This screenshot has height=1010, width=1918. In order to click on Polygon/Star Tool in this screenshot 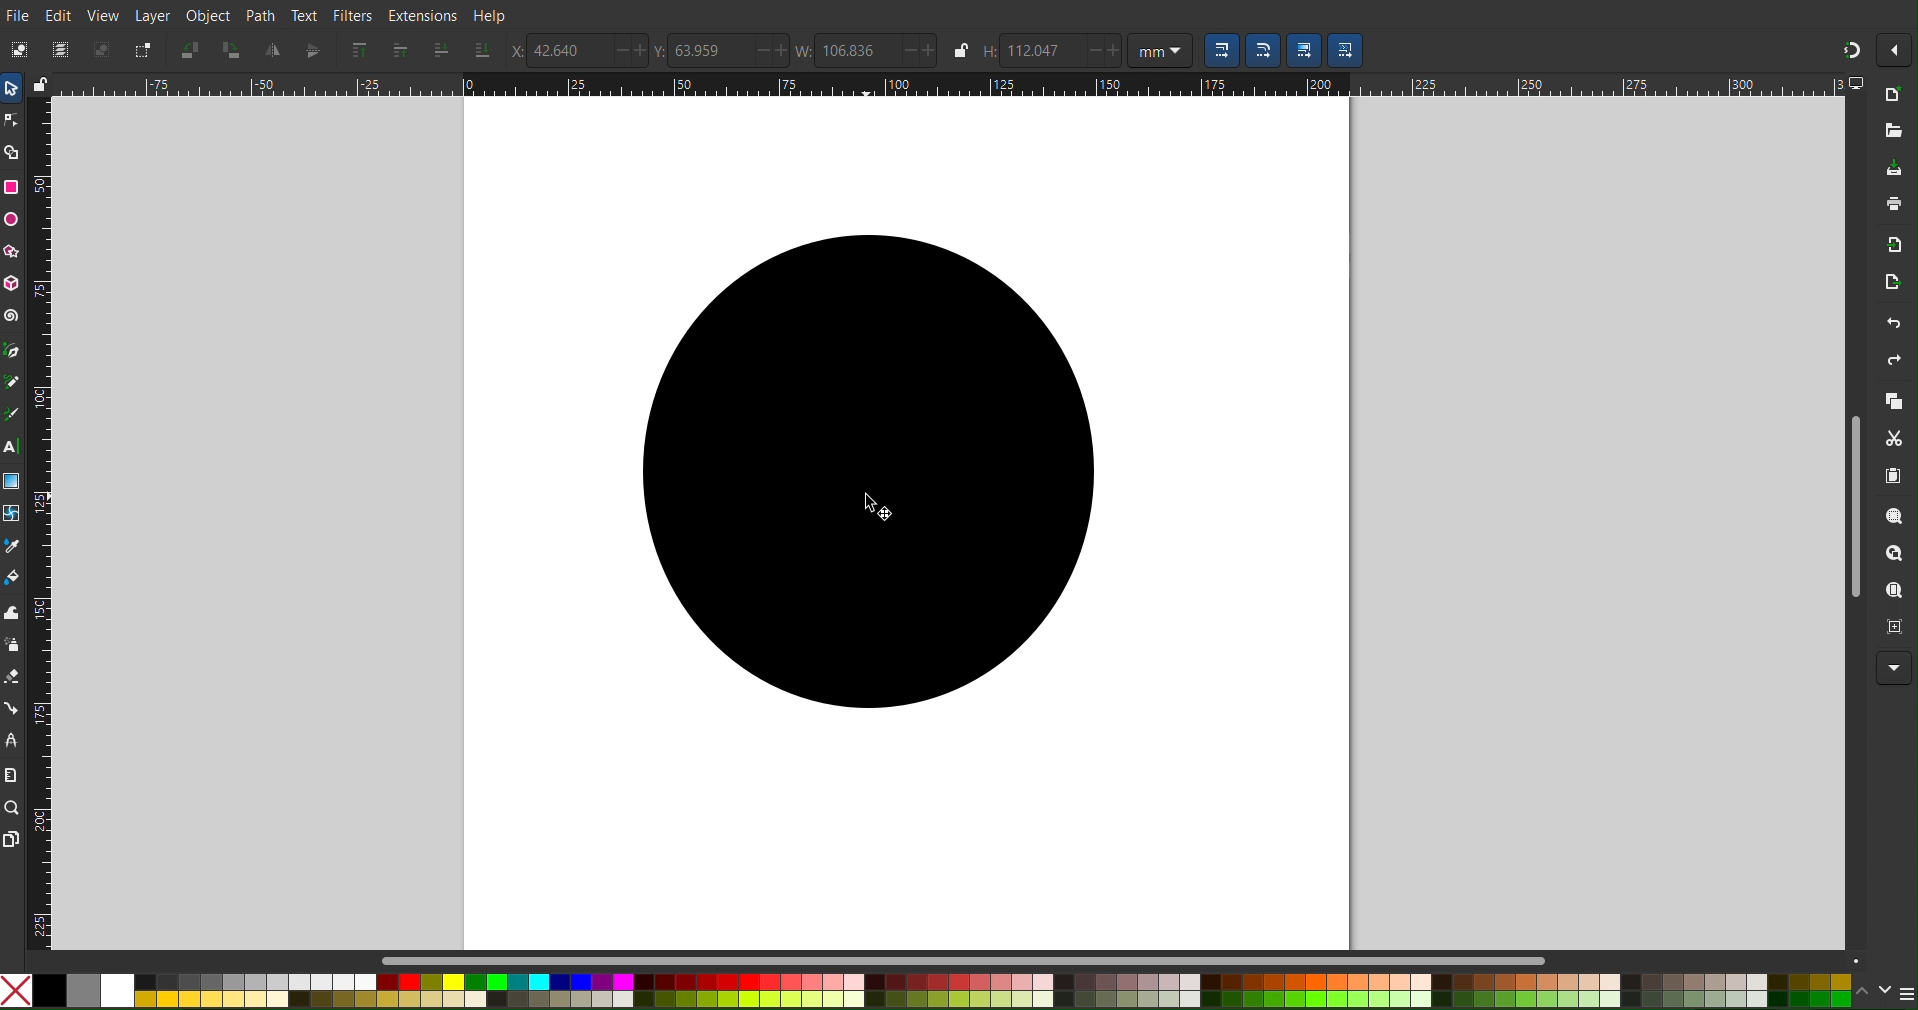, I will do `click(12, 250)`.